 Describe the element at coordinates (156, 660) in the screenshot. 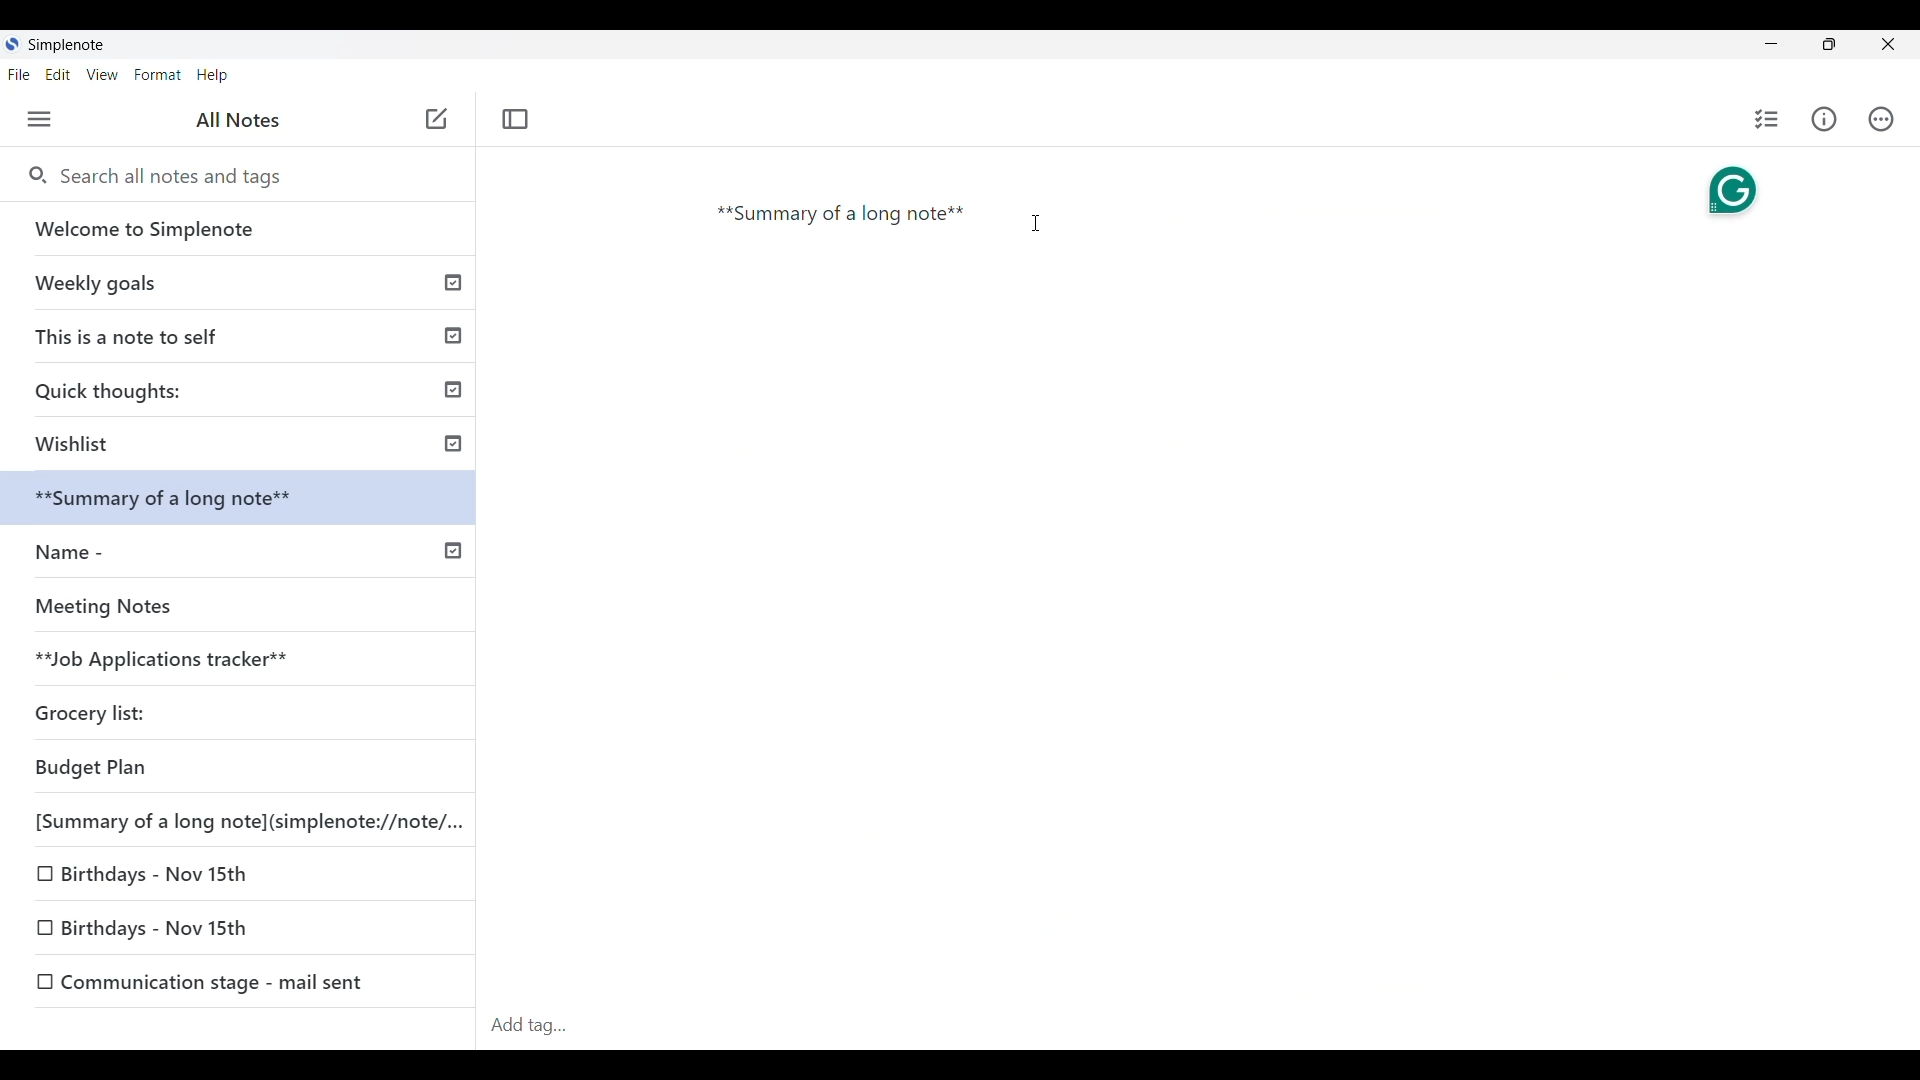

I see `Job Applications tracker` at that location.